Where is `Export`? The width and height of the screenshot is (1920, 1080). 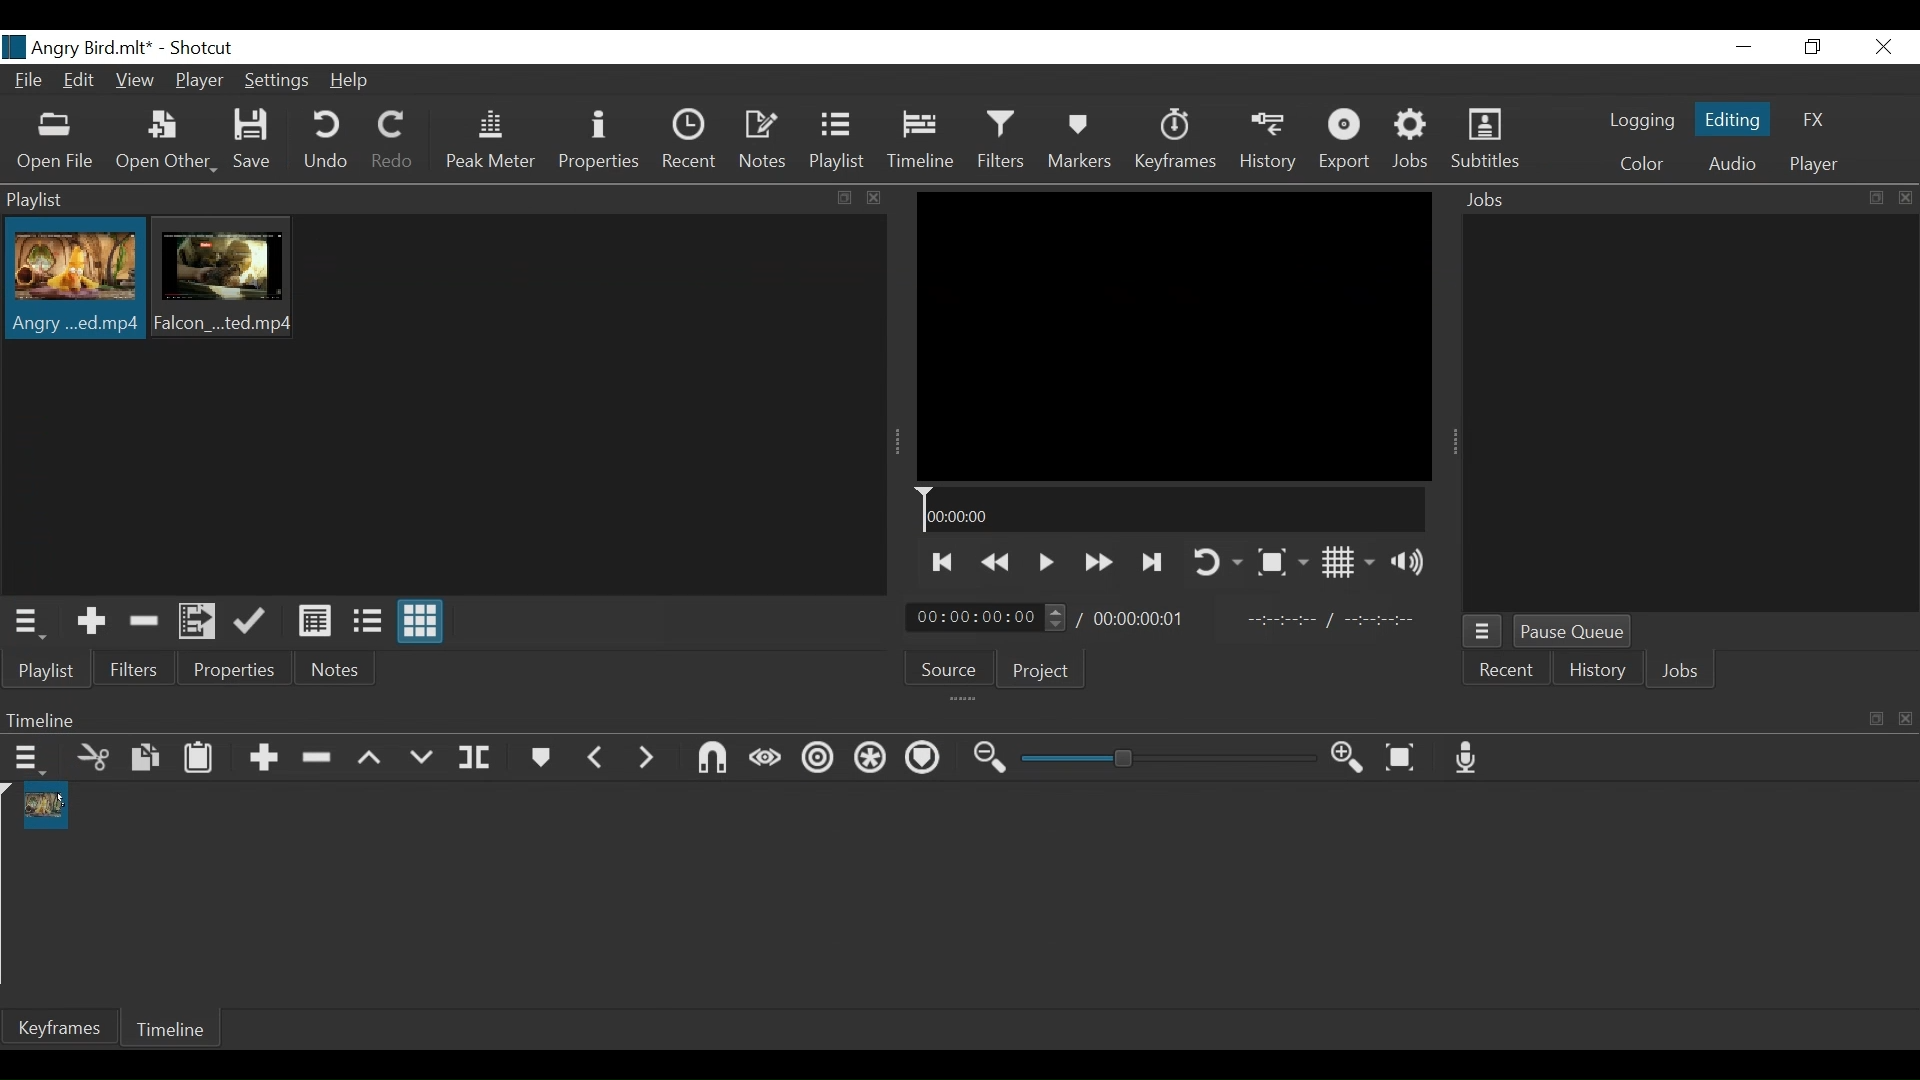 Export is located at coordinates (1346, 143).